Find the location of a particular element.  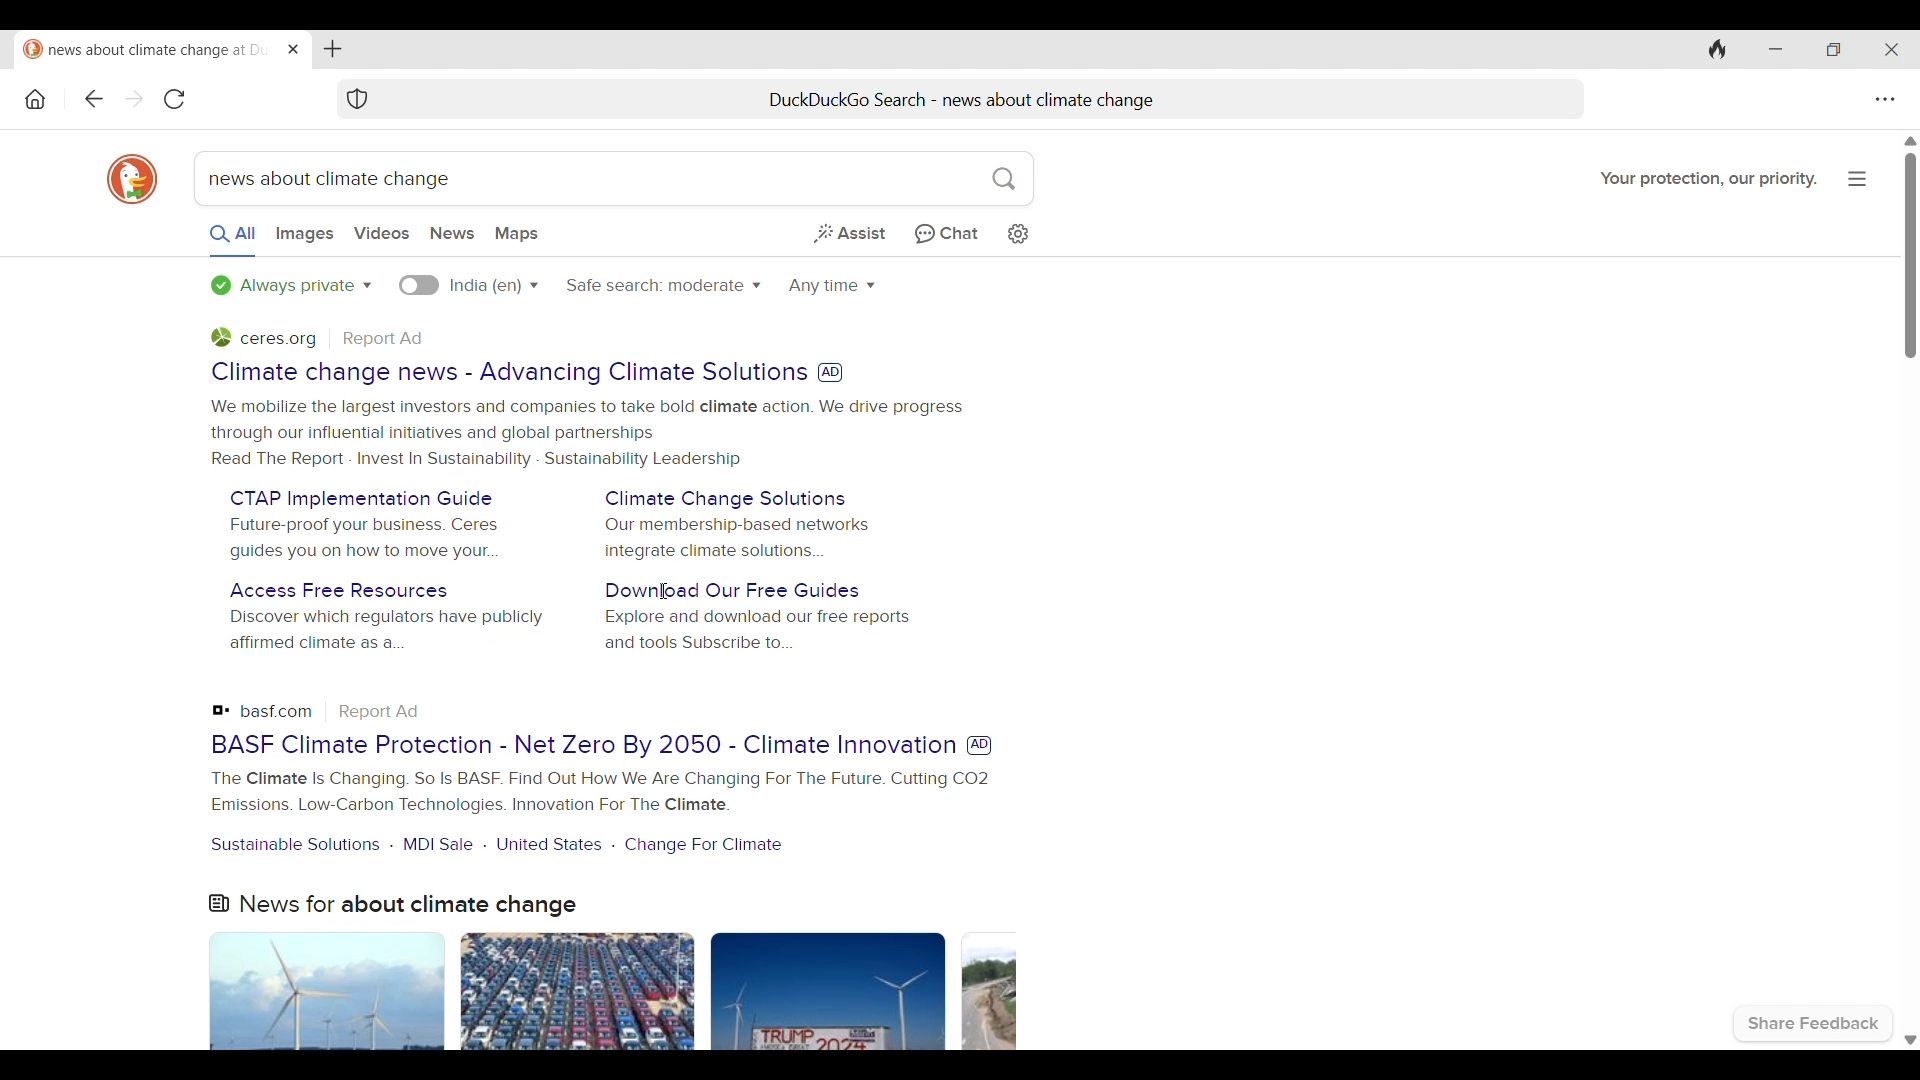

Basf climate protection - net zero by 2050 - climate innovation is located at coordinates (582, 745).